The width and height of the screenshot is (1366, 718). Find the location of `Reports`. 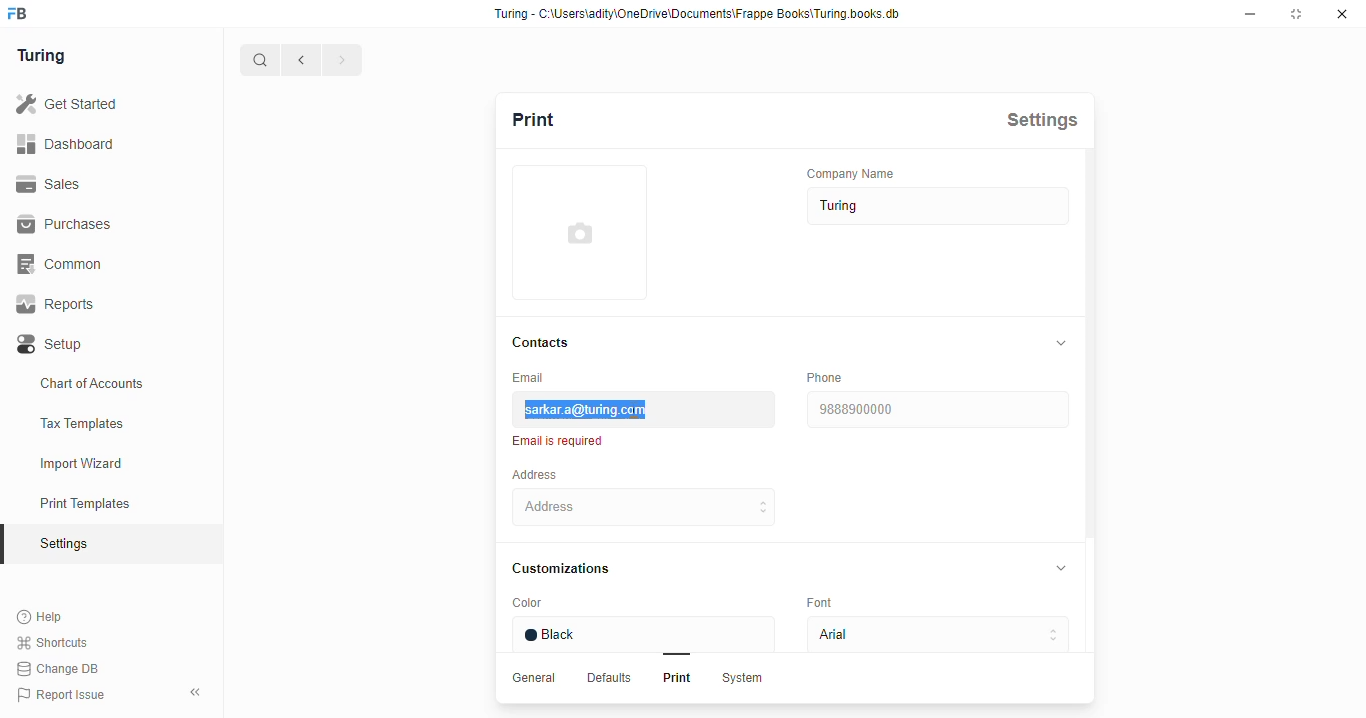

Reports is located at coordinates (63, 305).